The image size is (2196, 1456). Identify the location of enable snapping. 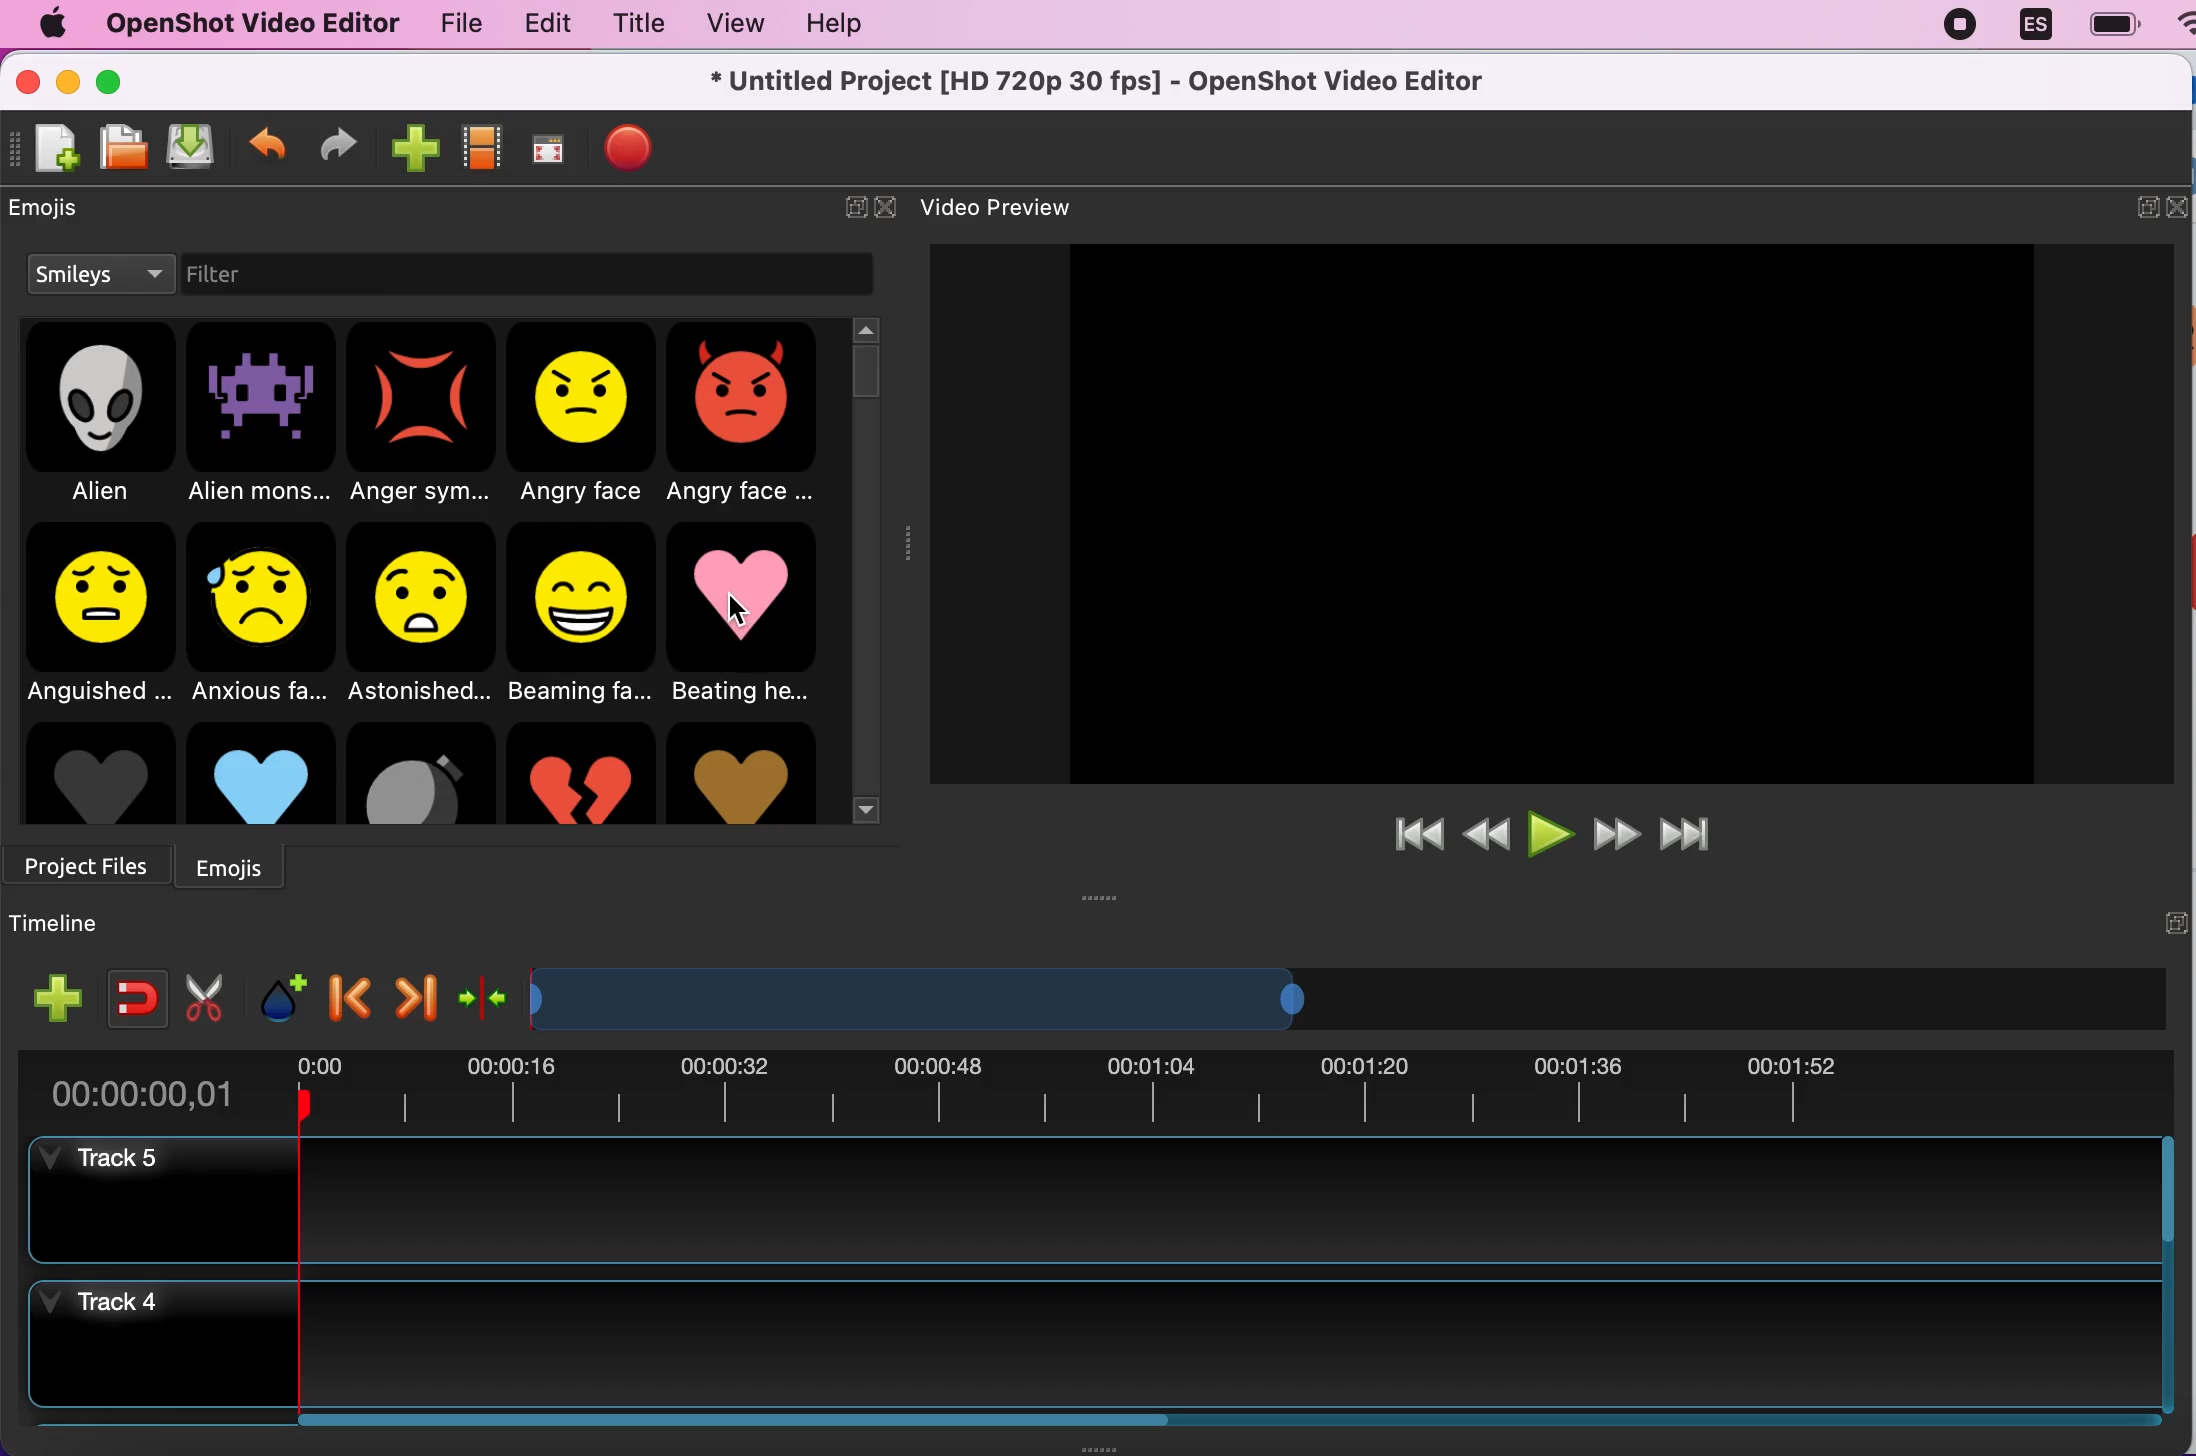
(130, 991).